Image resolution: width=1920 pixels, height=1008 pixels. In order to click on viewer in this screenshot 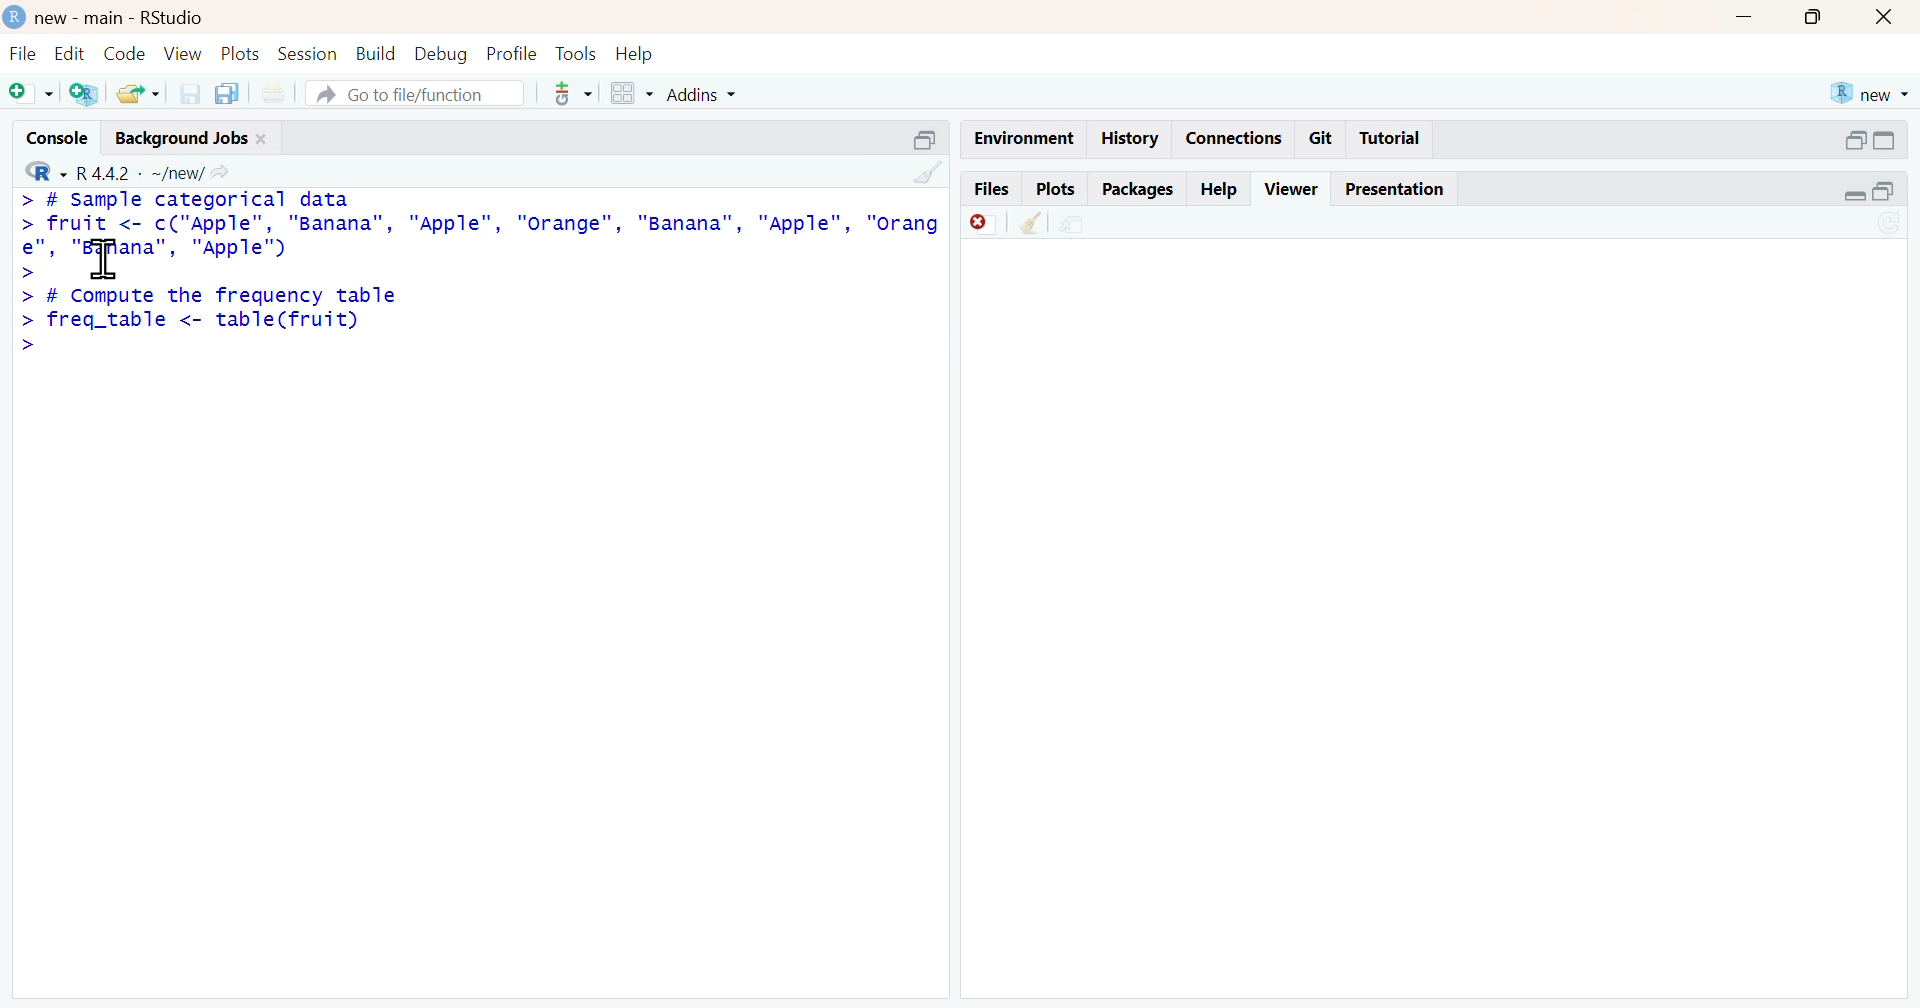, I will do `click(1293, 190)`.